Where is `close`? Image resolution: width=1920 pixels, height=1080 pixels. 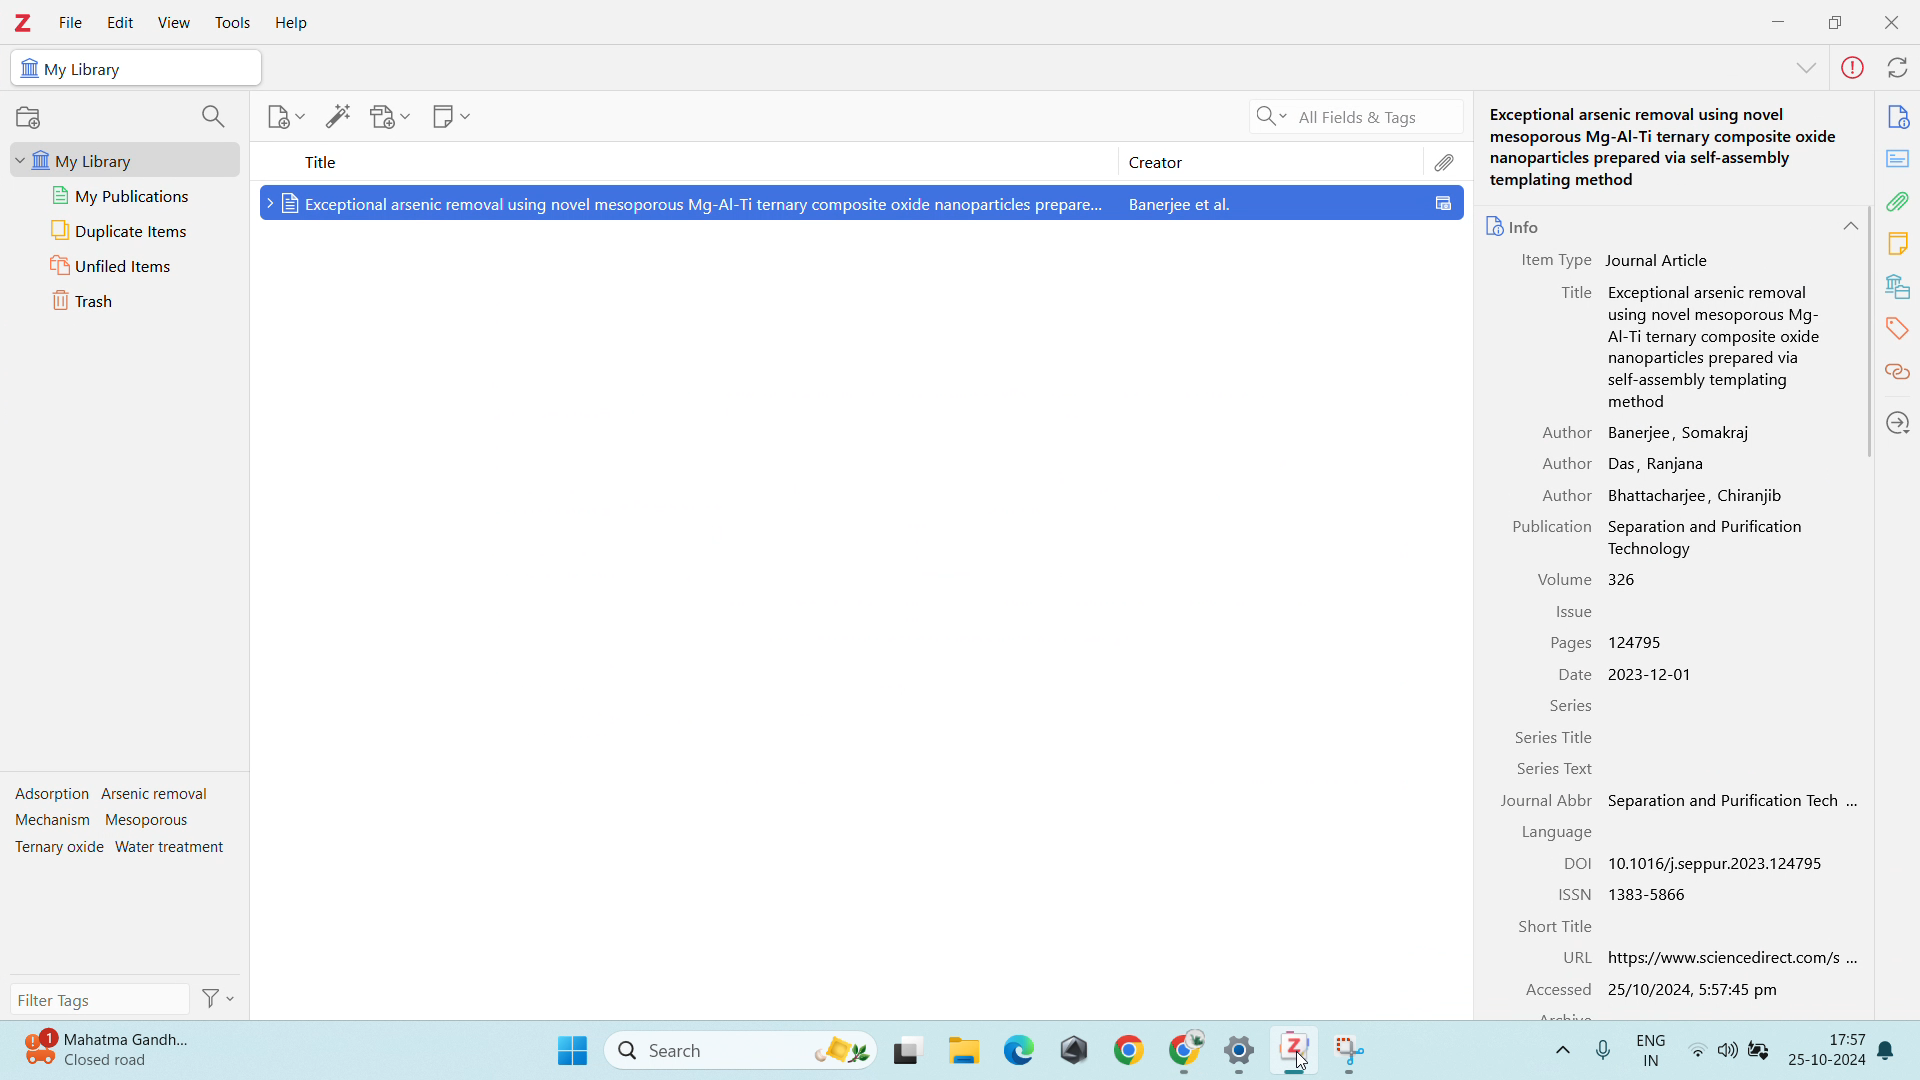 close is located at coordinates (1890, 21).